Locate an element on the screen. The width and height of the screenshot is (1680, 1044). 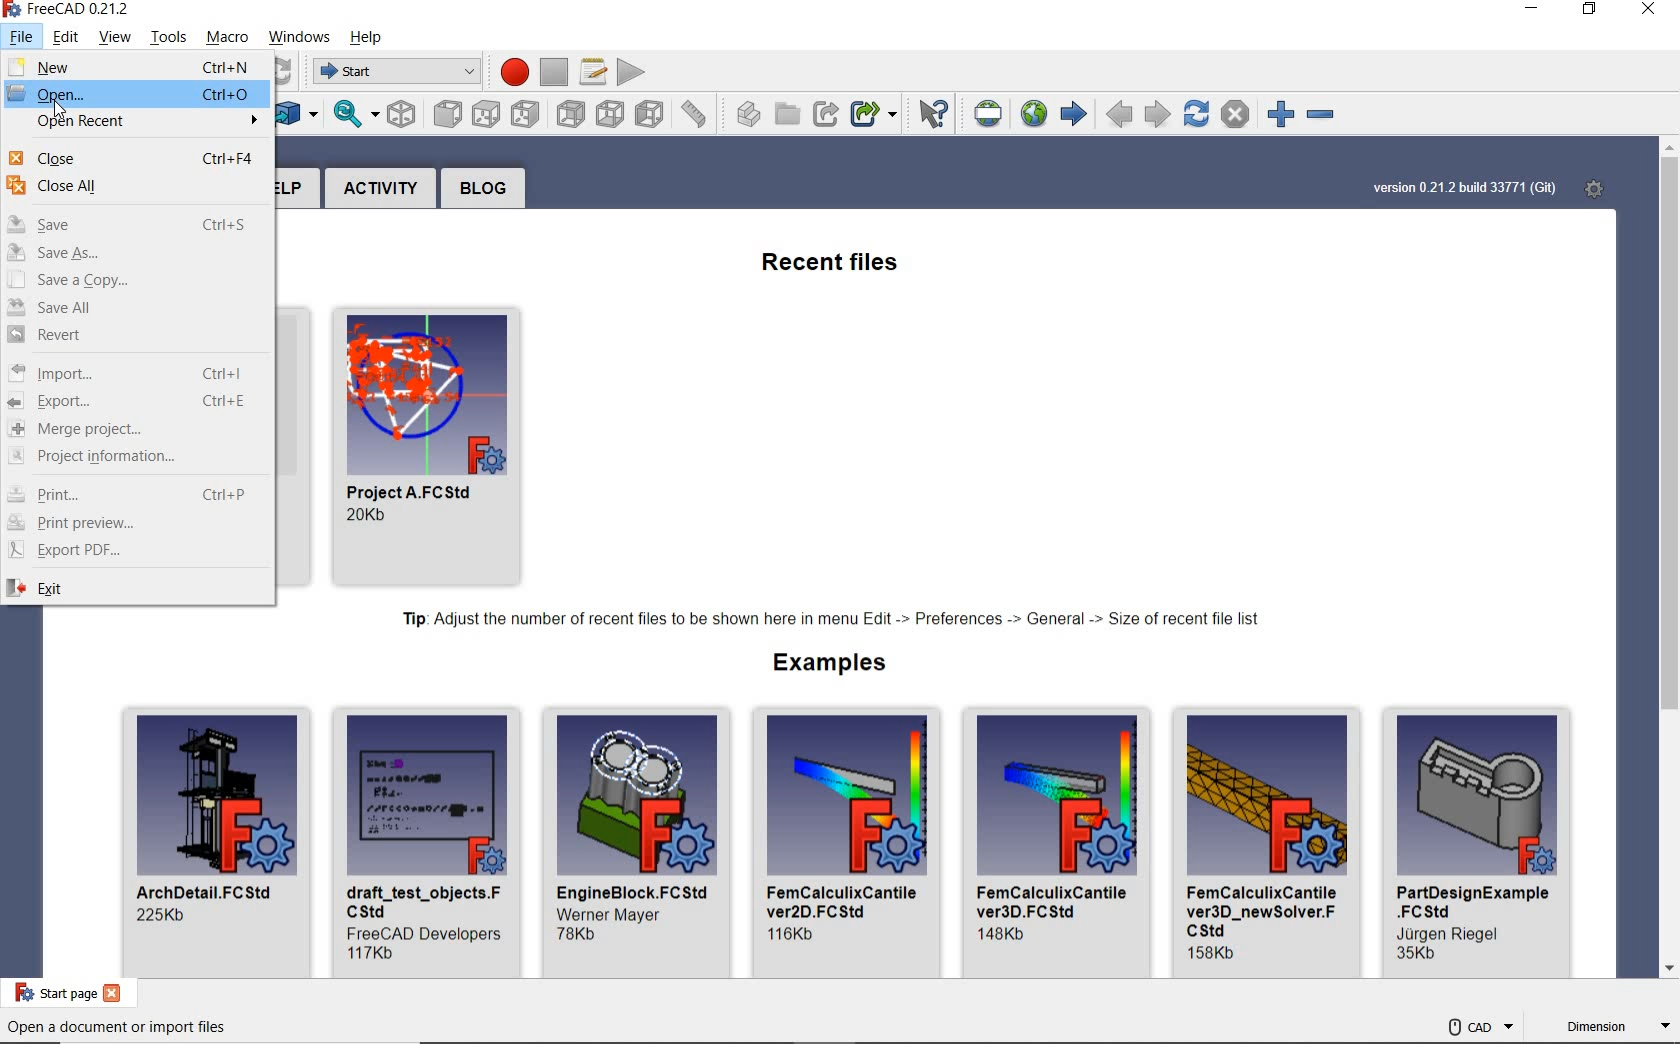
WHAT'S THIS? is located at coordinates (935, 116).